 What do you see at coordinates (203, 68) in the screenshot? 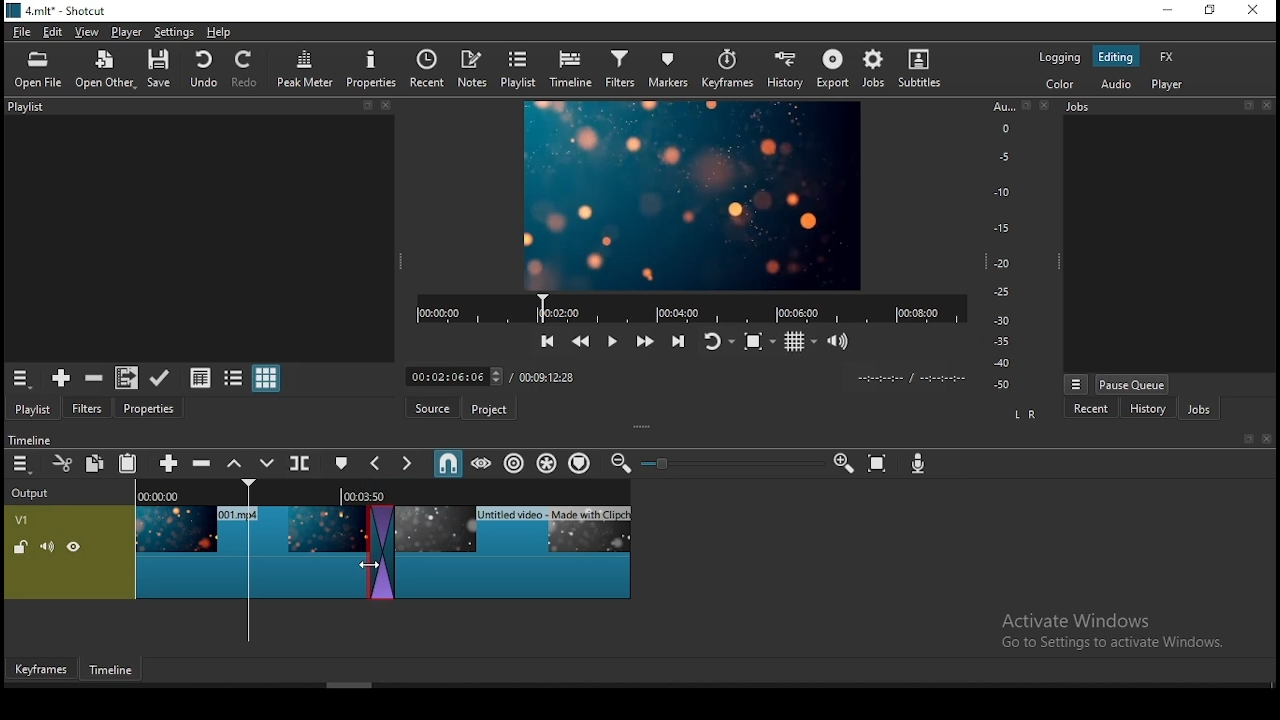
I see `undo` at bounding box center [203, 68].